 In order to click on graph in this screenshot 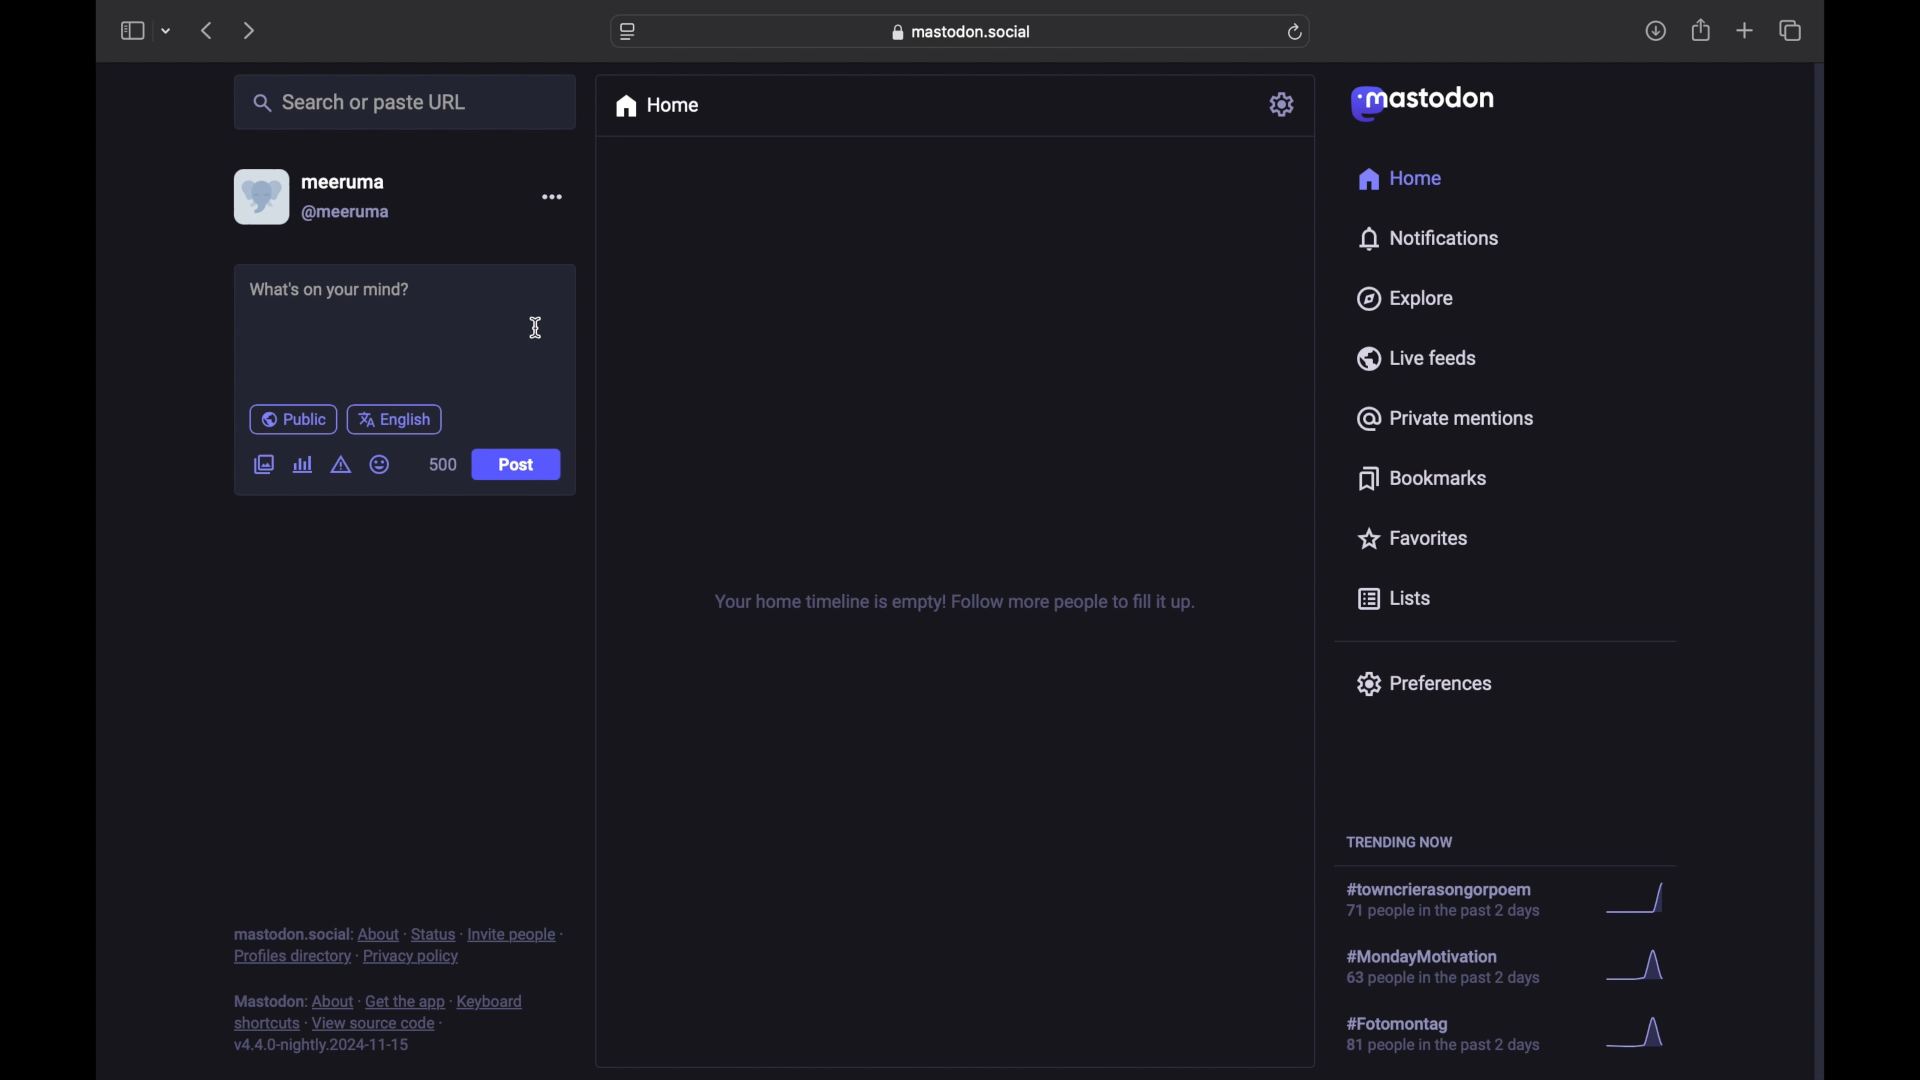, I will do `click(1643, 899)`.